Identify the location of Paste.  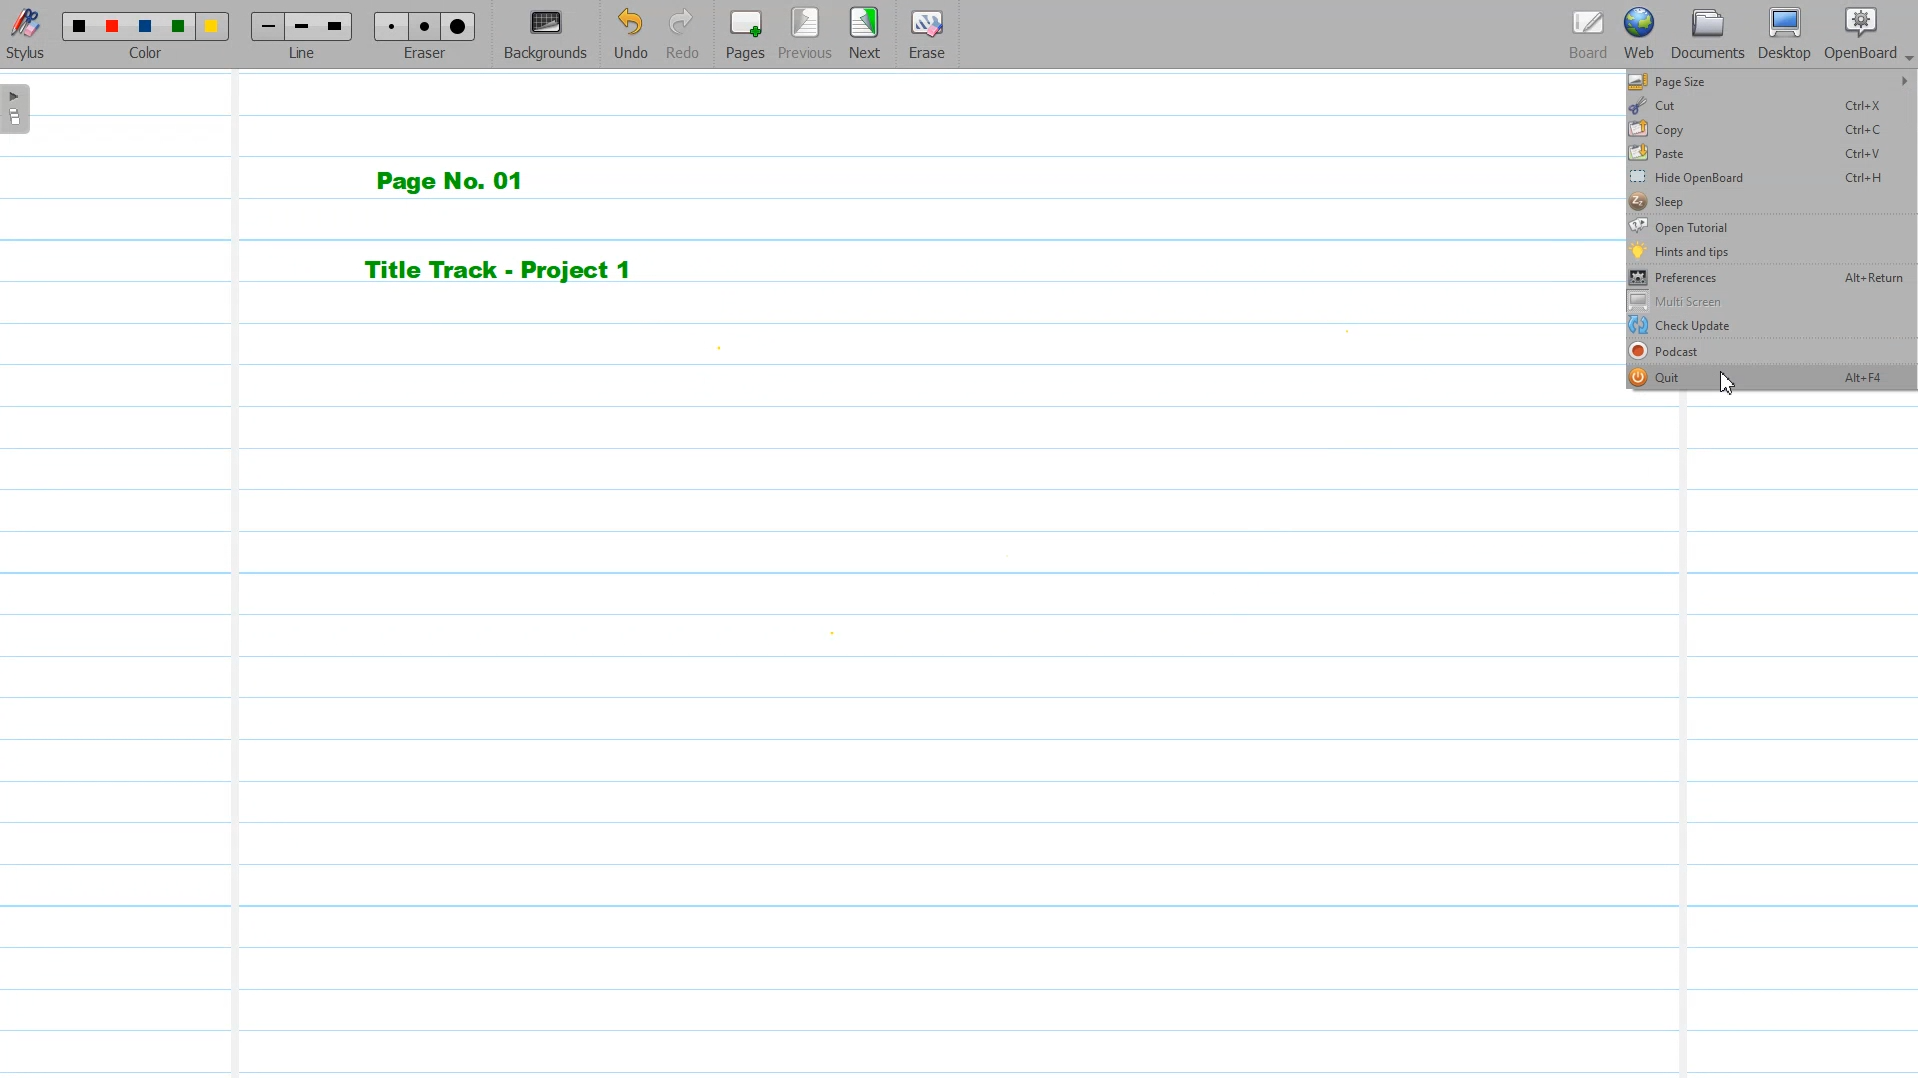
(1772, 153).